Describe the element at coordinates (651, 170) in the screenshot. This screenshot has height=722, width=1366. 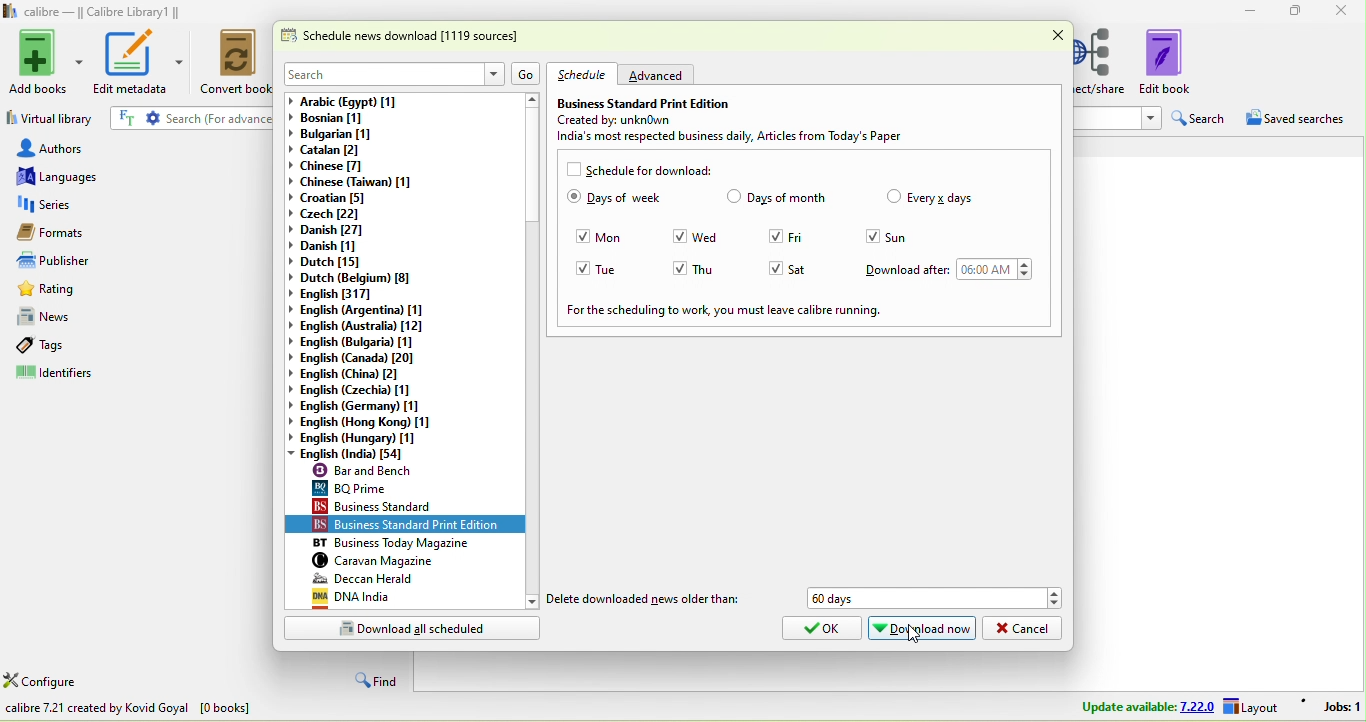
I see `schedule for download` at that location.